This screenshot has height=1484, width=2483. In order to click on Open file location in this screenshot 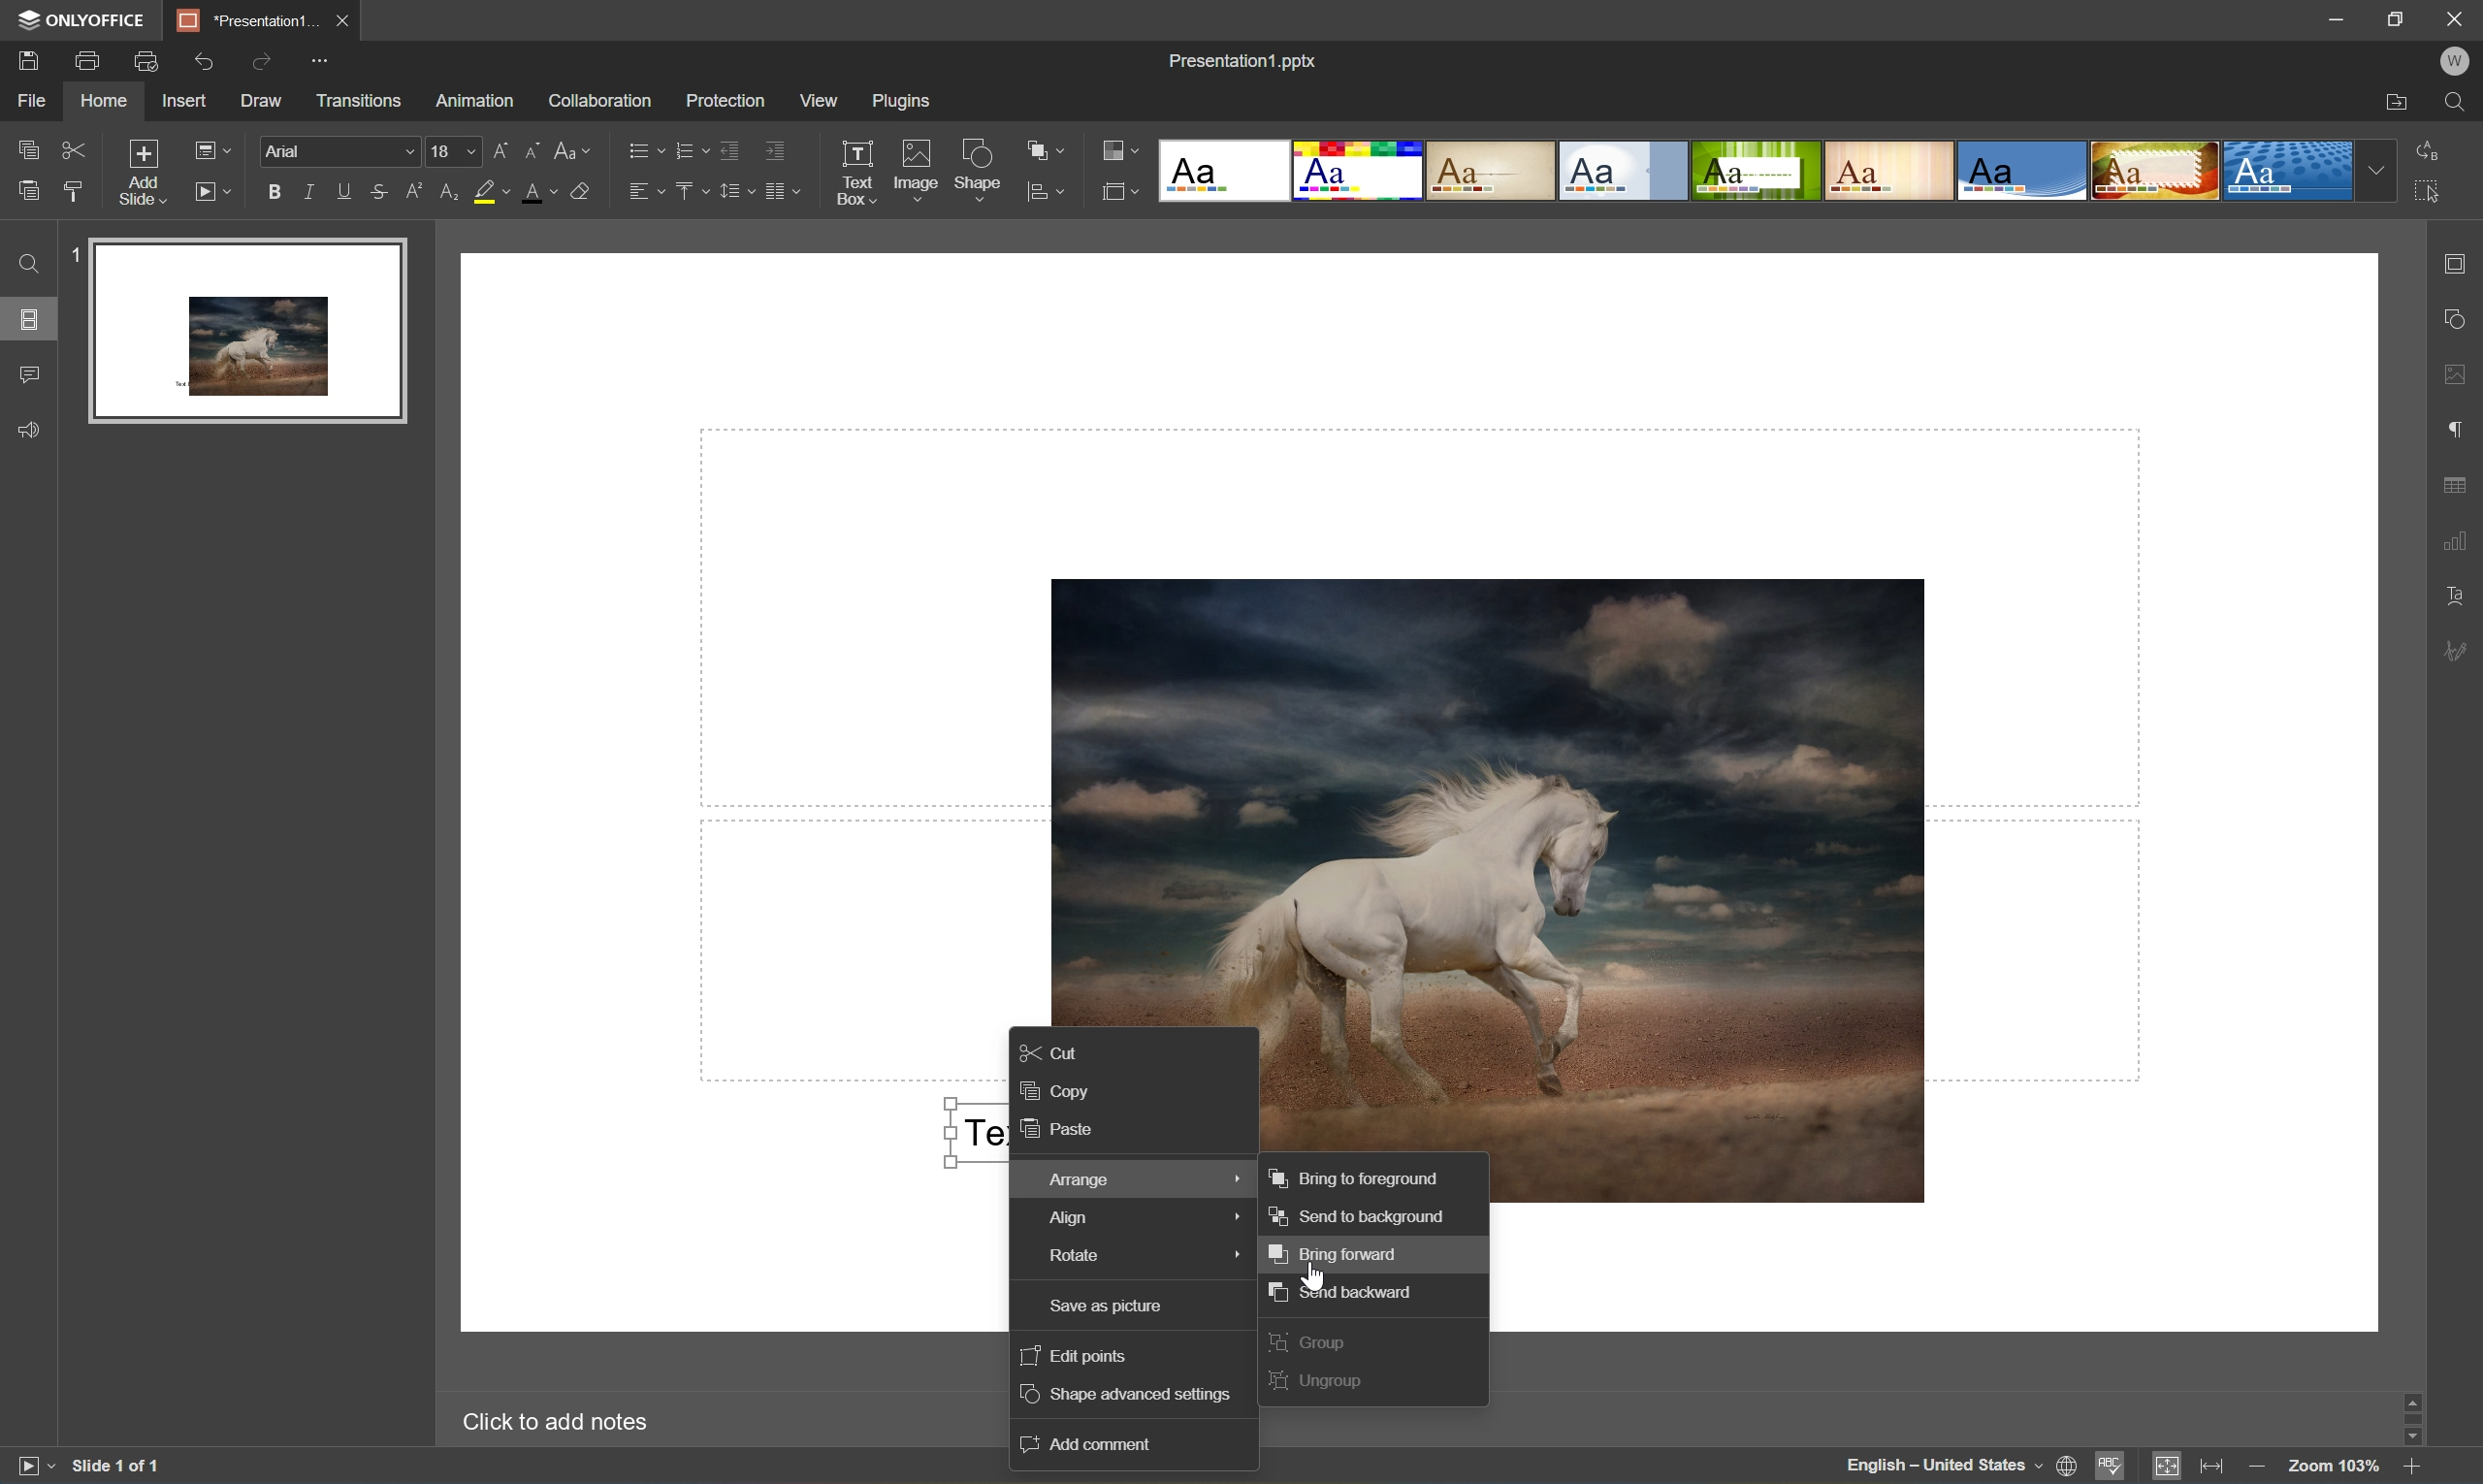, I will do `click(2396, 99)`.